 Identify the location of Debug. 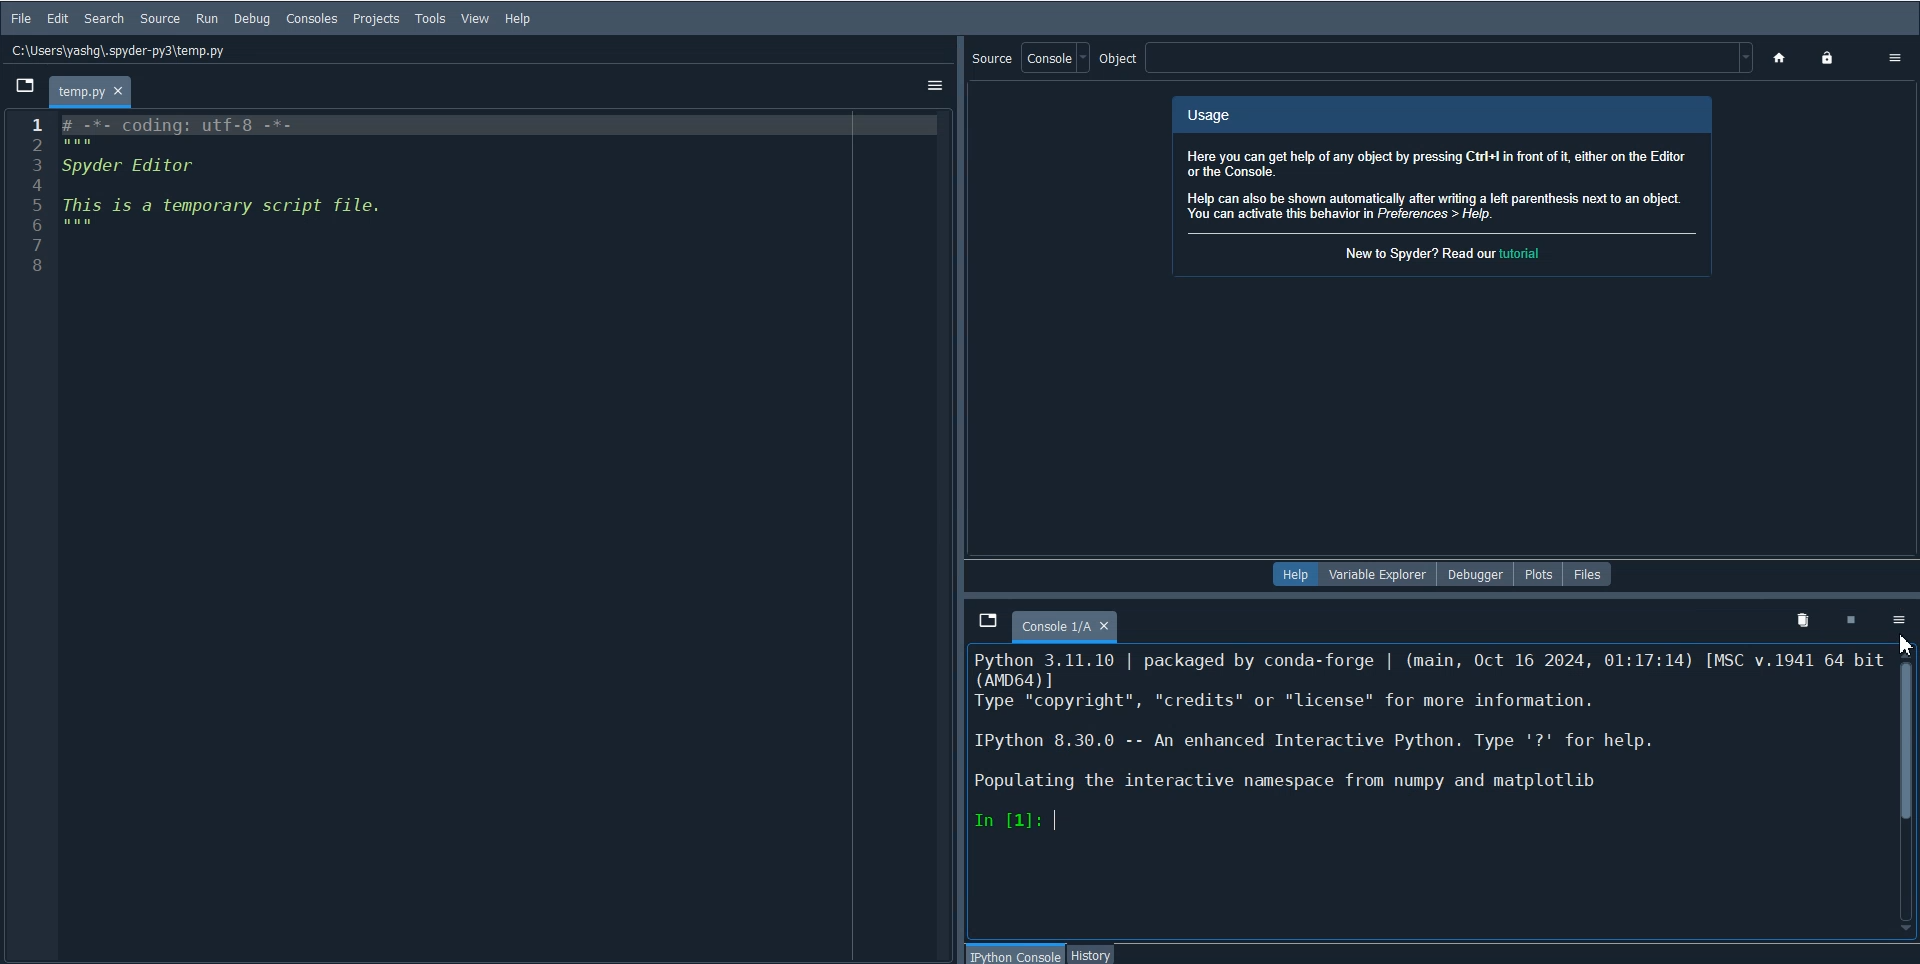
(252, 18).